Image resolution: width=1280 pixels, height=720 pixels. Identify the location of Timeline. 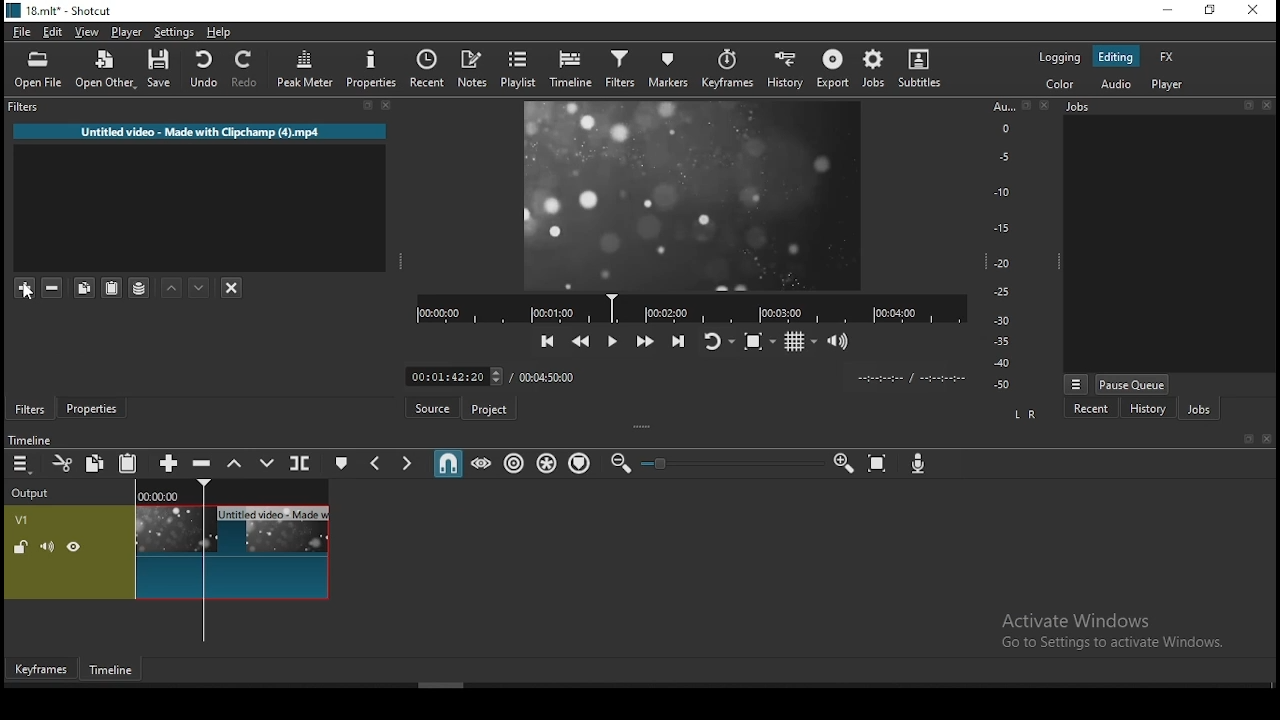
(233, 490).